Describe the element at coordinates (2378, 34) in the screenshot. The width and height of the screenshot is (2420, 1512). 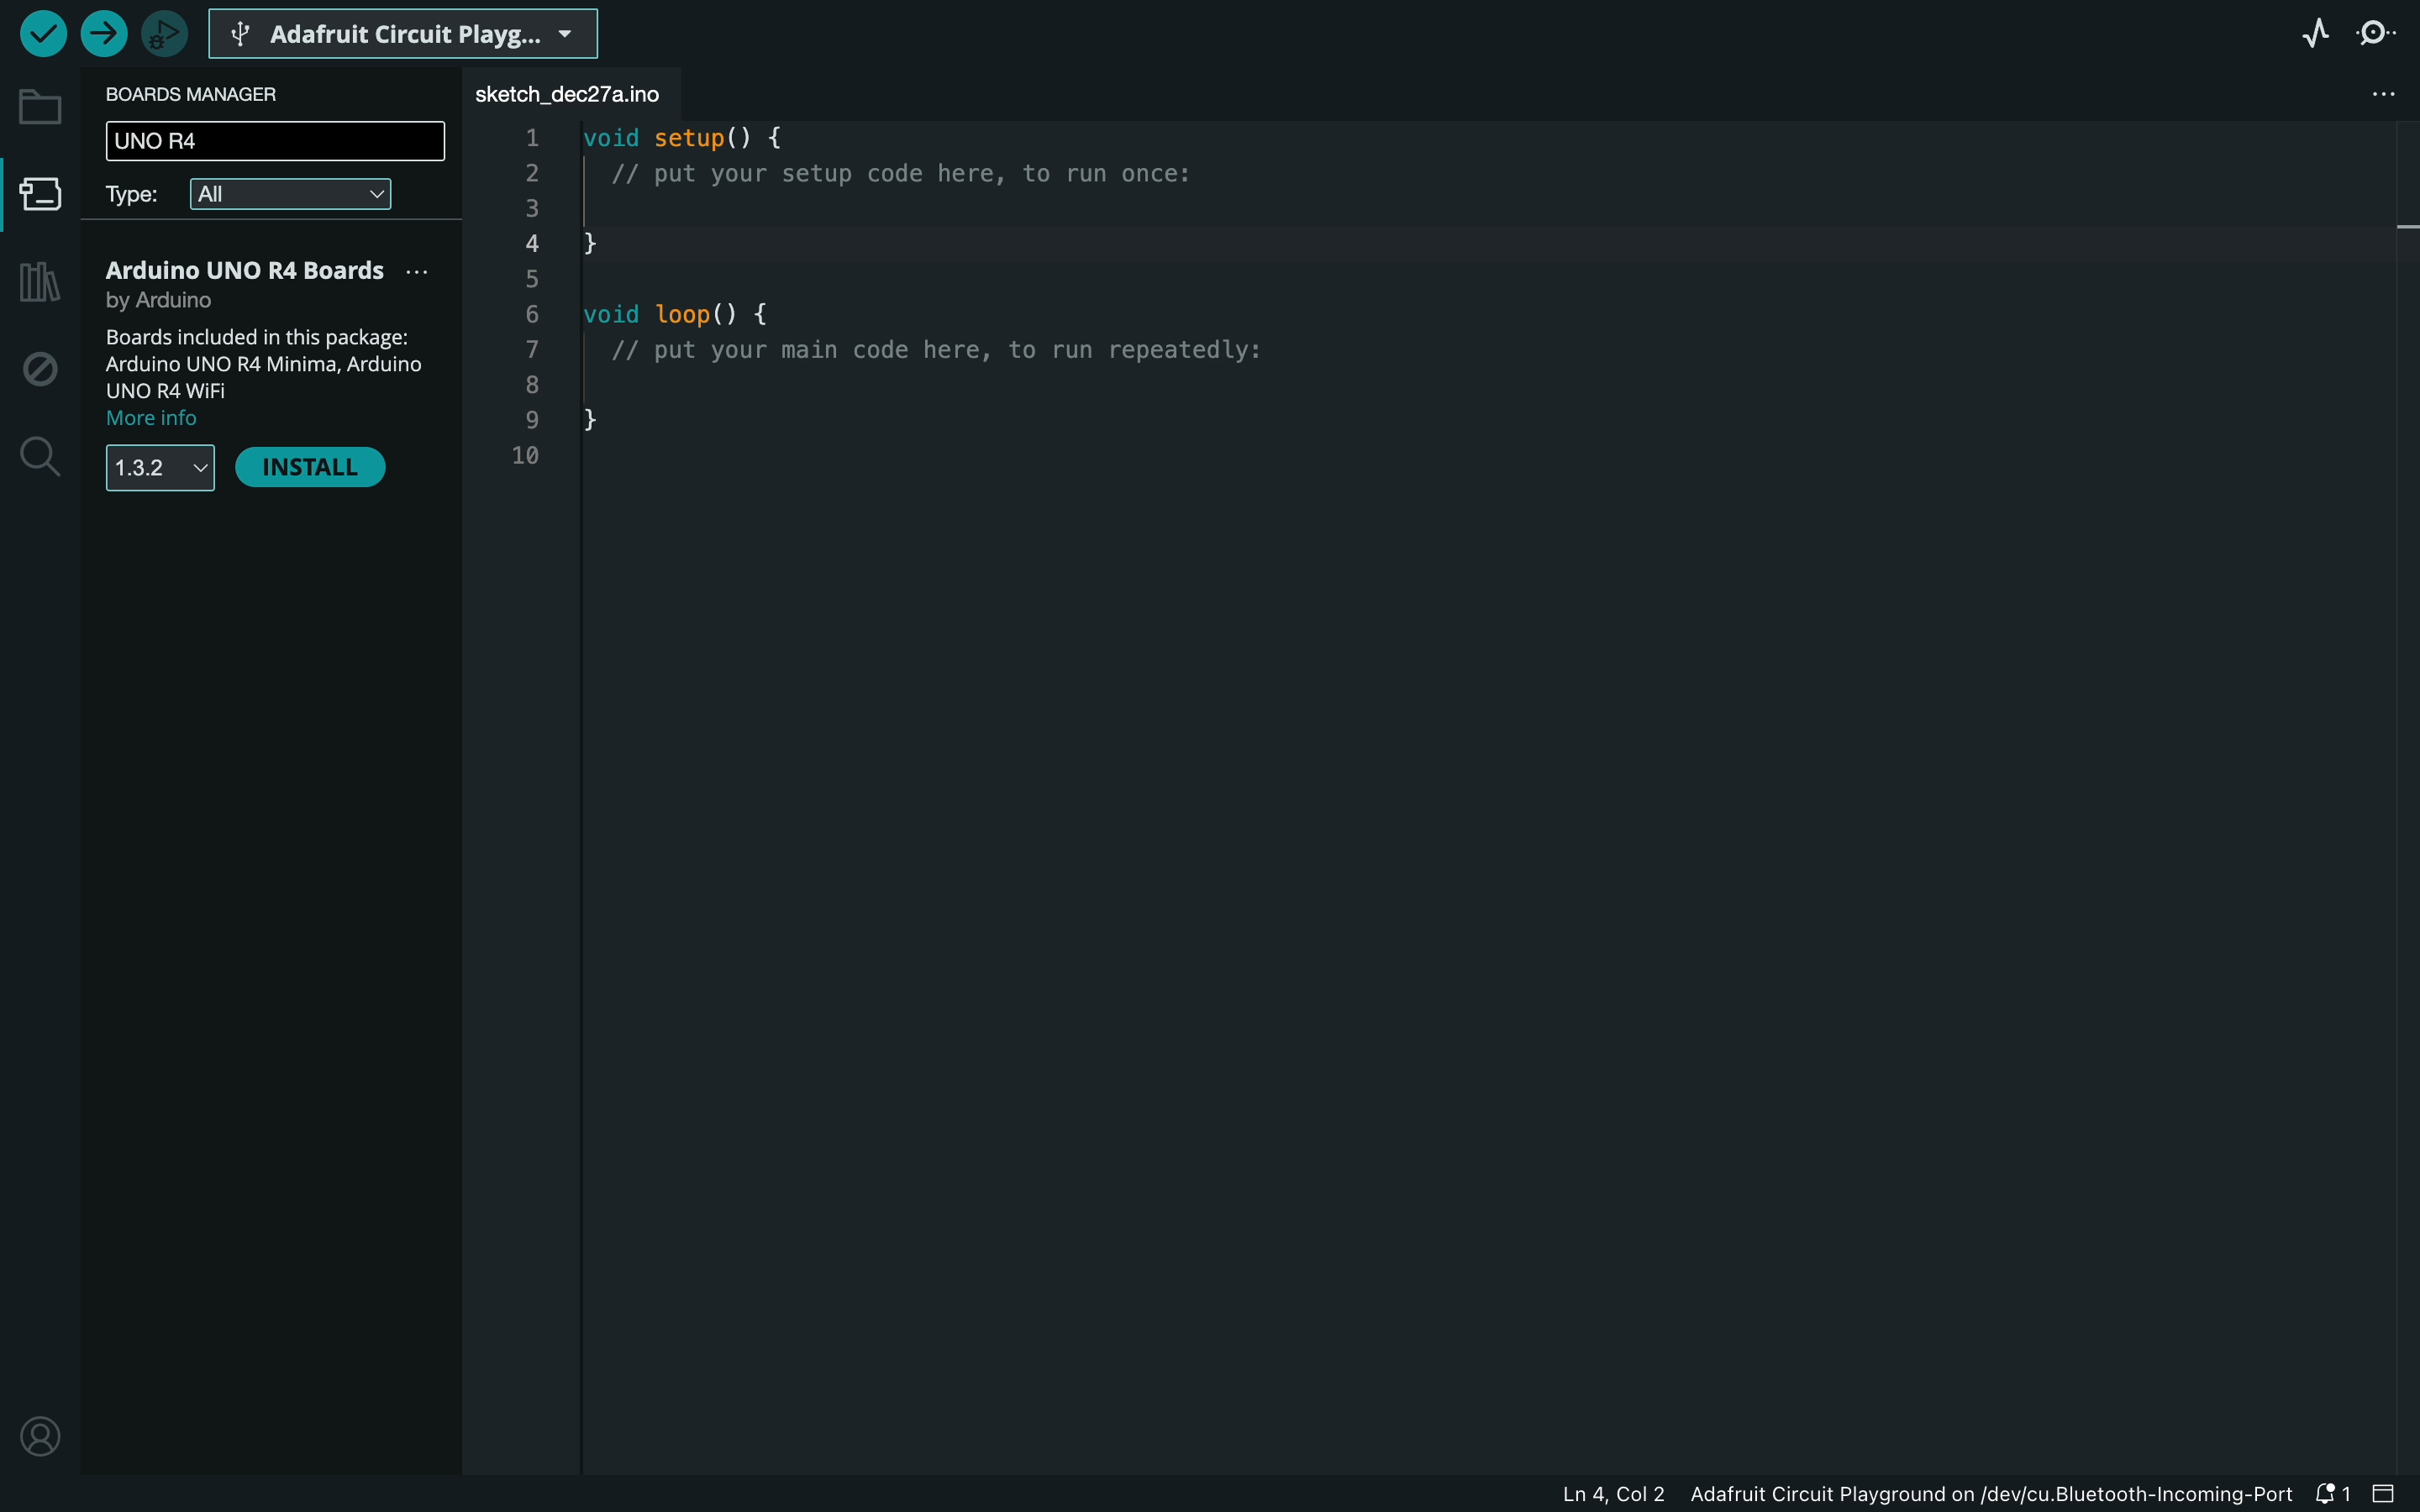
I see `serial monitor` at that location.